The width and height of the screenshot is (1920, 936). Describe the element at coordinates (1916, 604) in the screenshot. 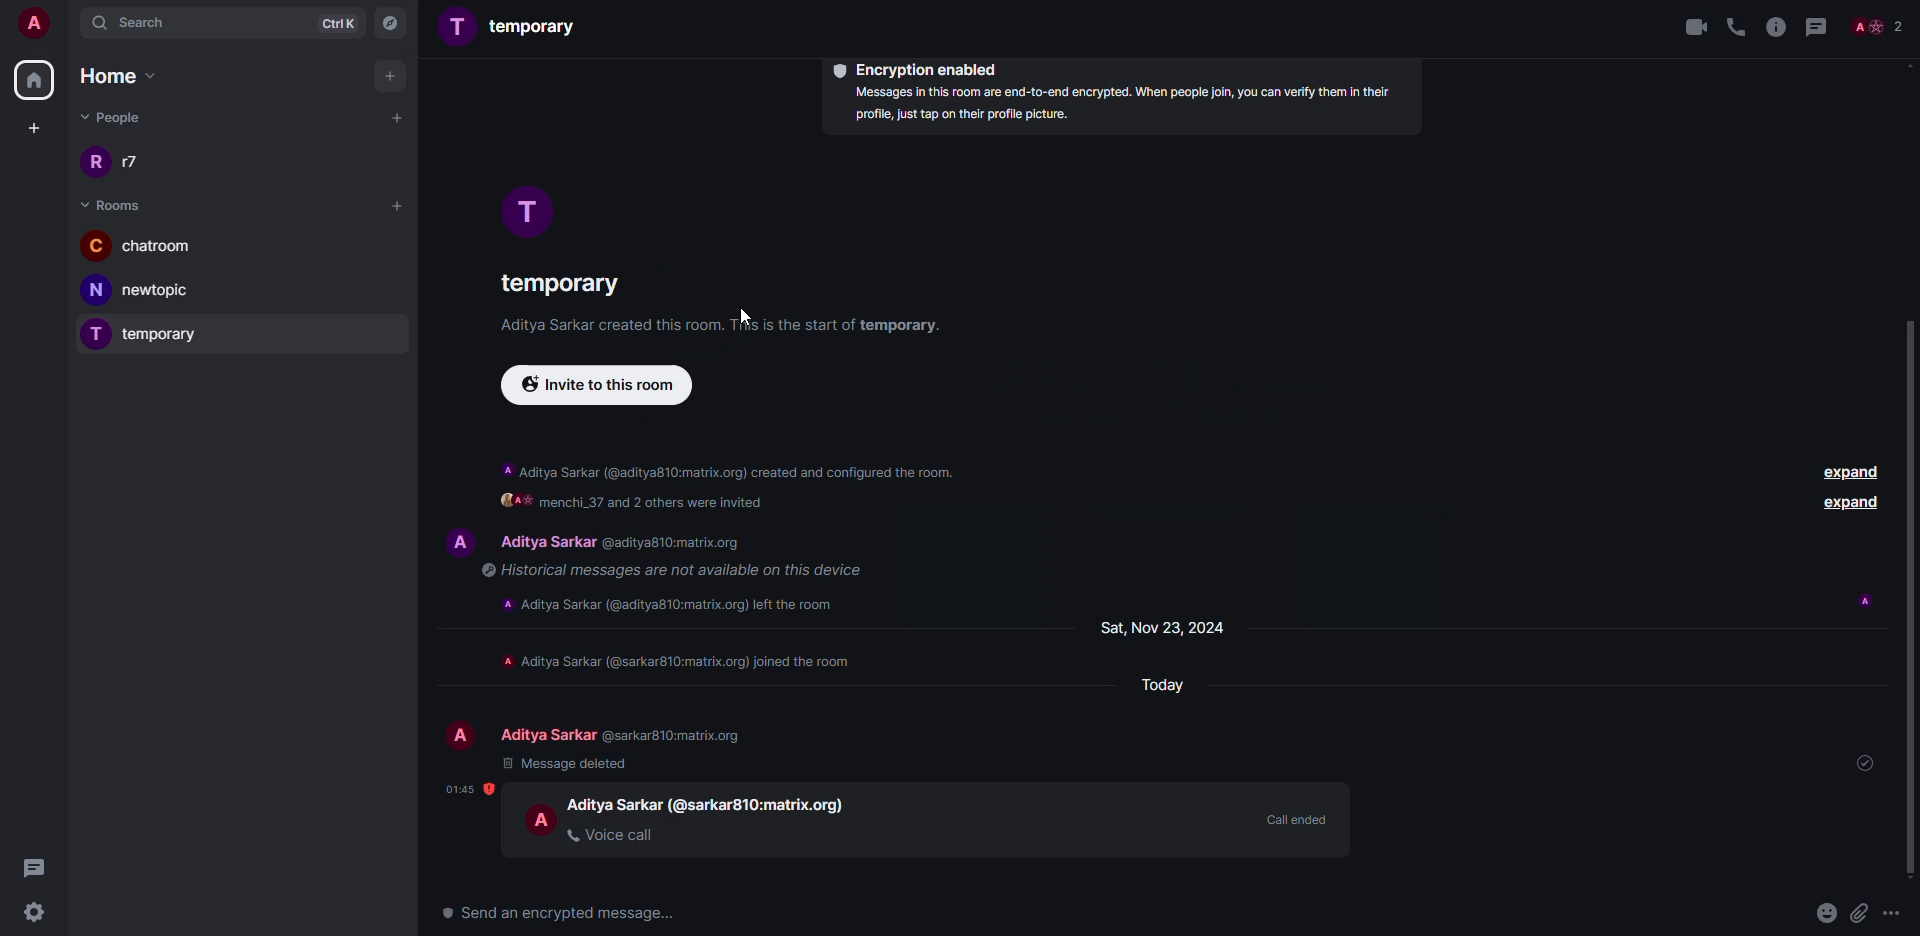

I see `scroll bar` at that location.